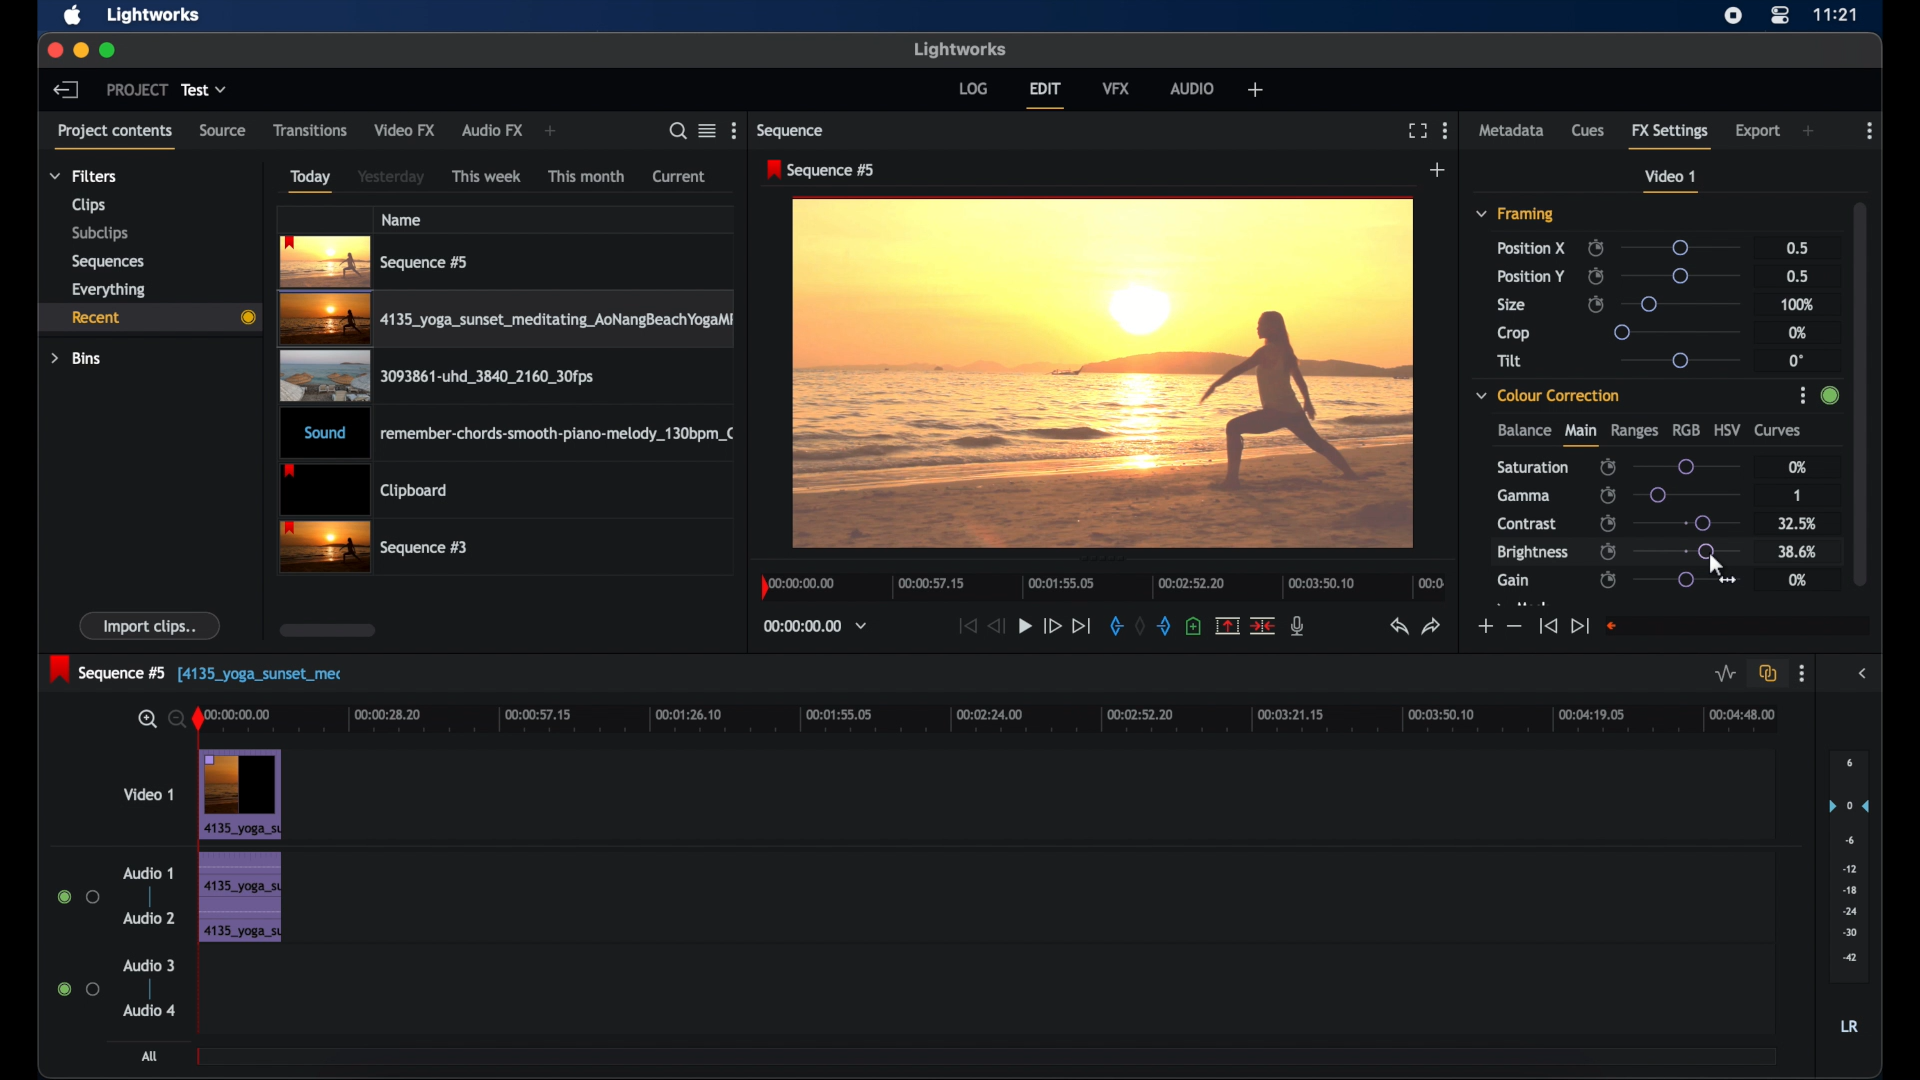  I want to click on in mark, so click(1115, 629).